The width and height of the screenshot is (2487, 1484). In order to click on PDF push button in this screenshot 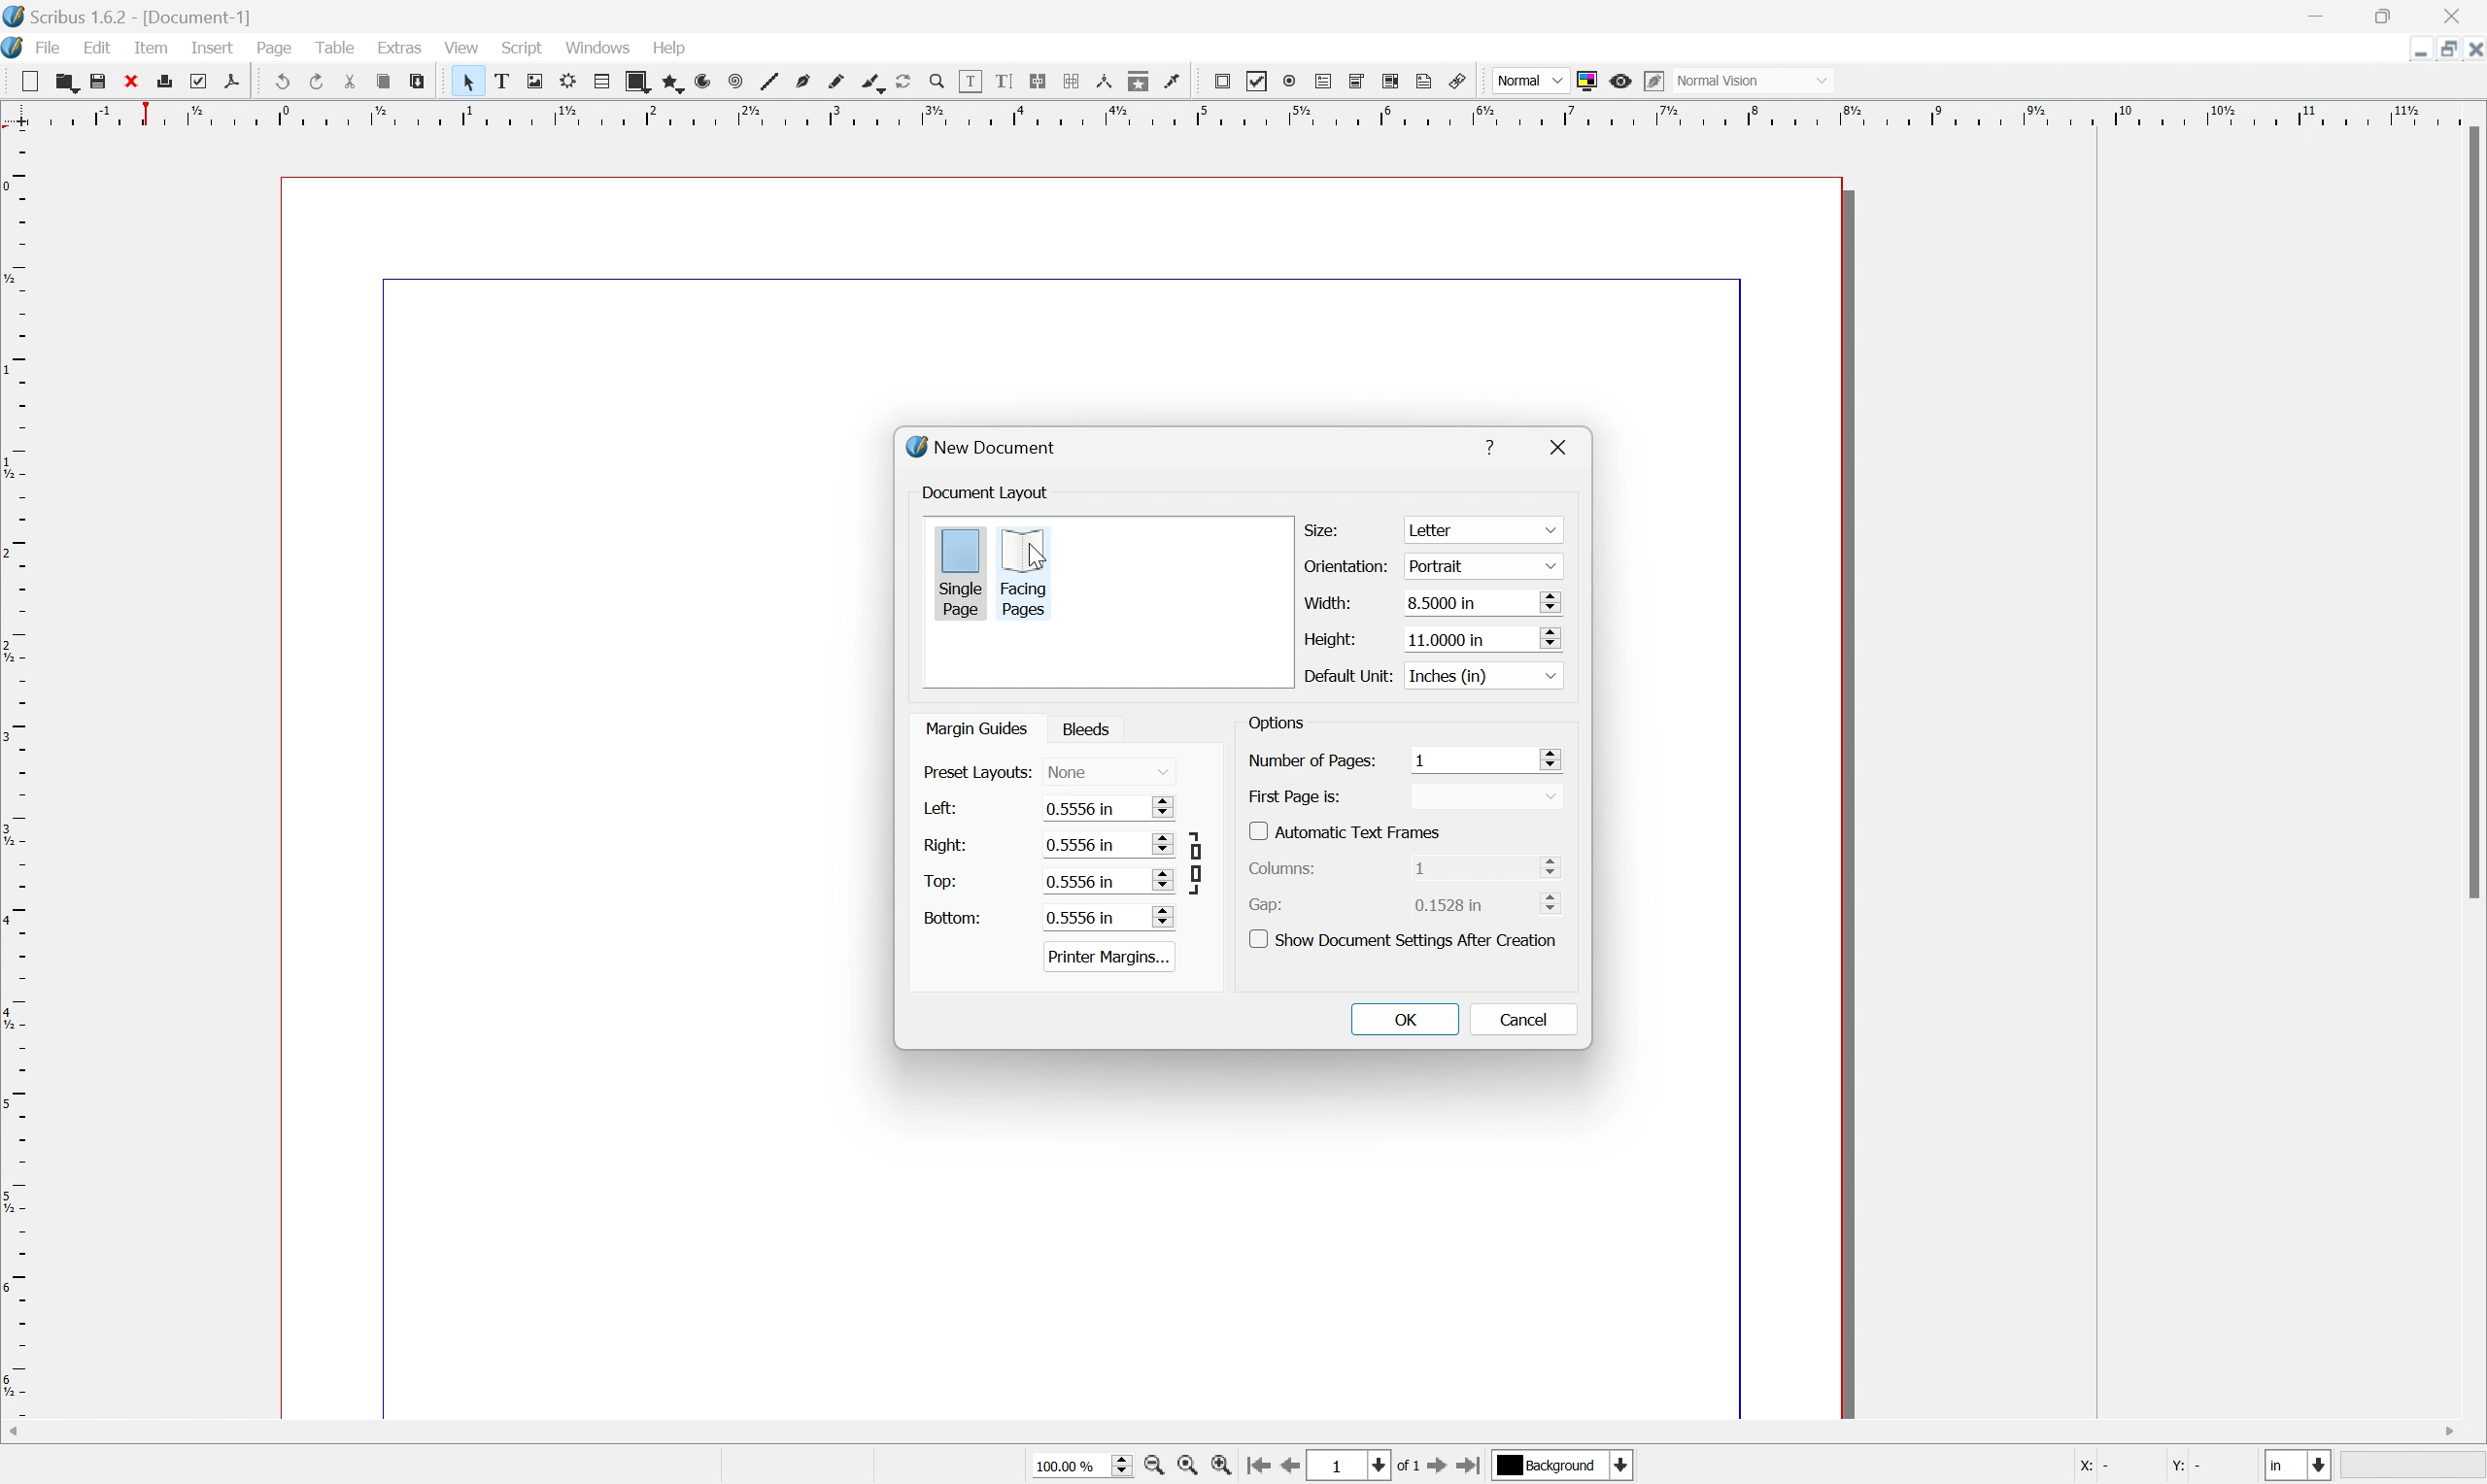, I will do `click(1220, 81)`.